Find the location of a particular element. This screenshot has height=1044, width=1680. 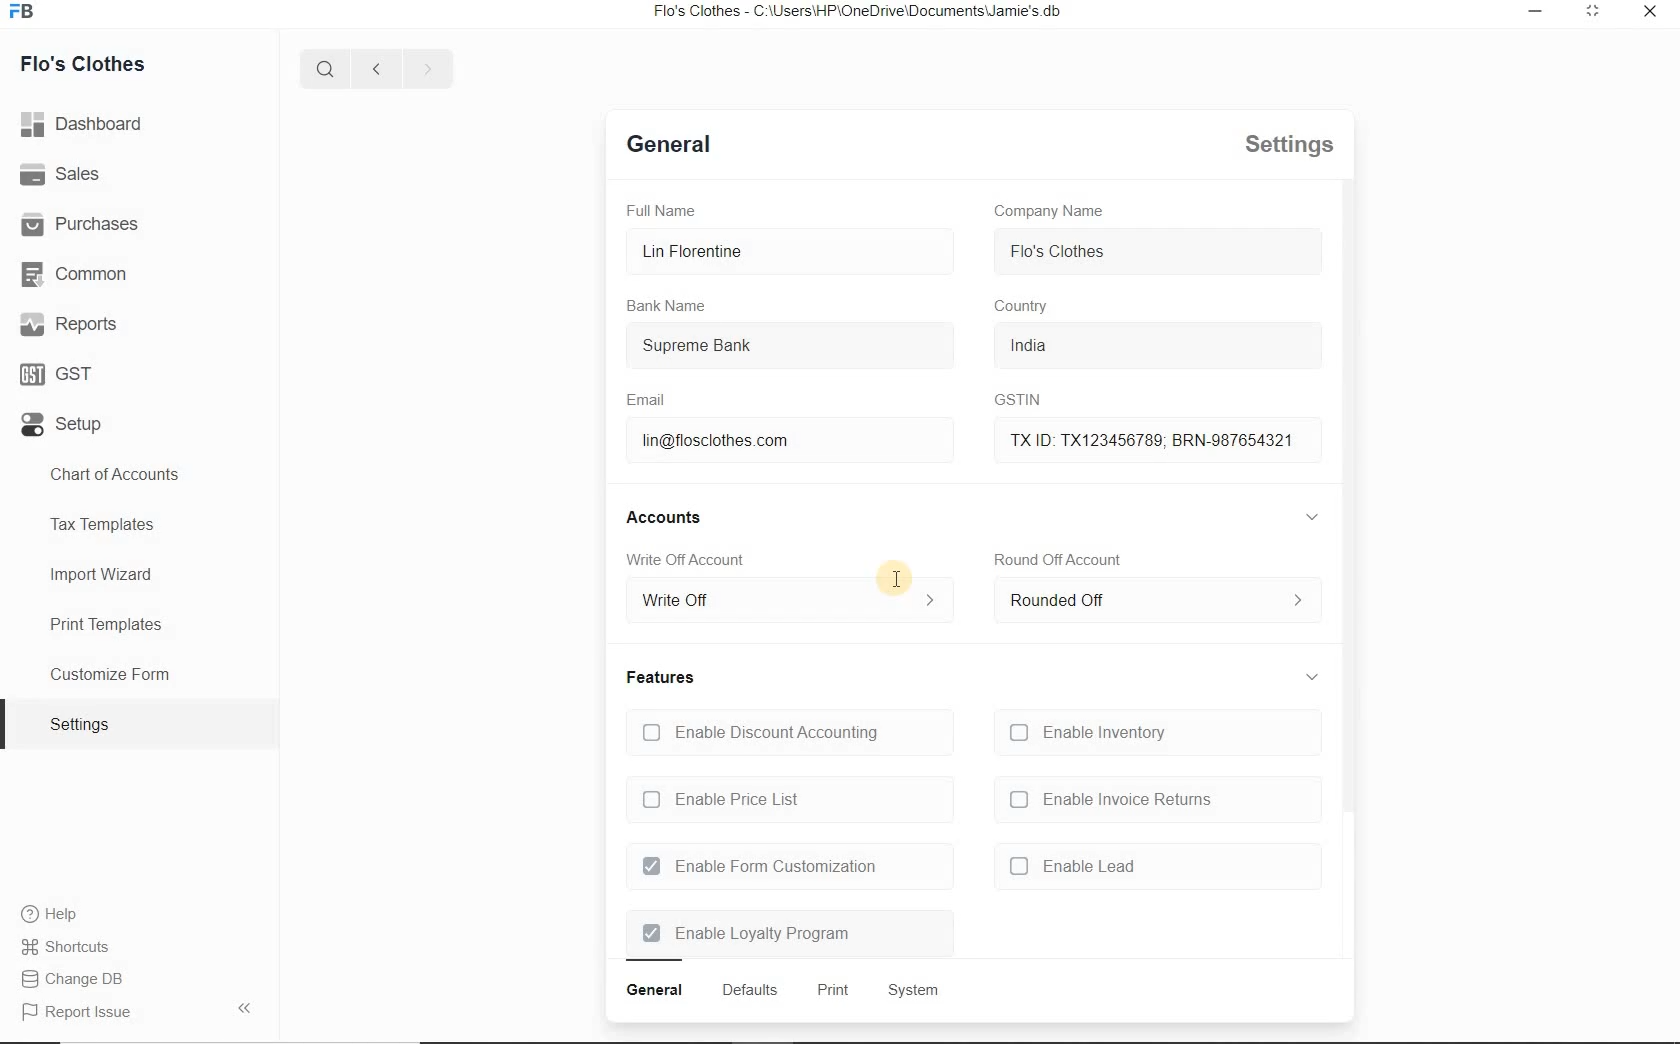

Enable Lead is located at coordinates (1091, 866).